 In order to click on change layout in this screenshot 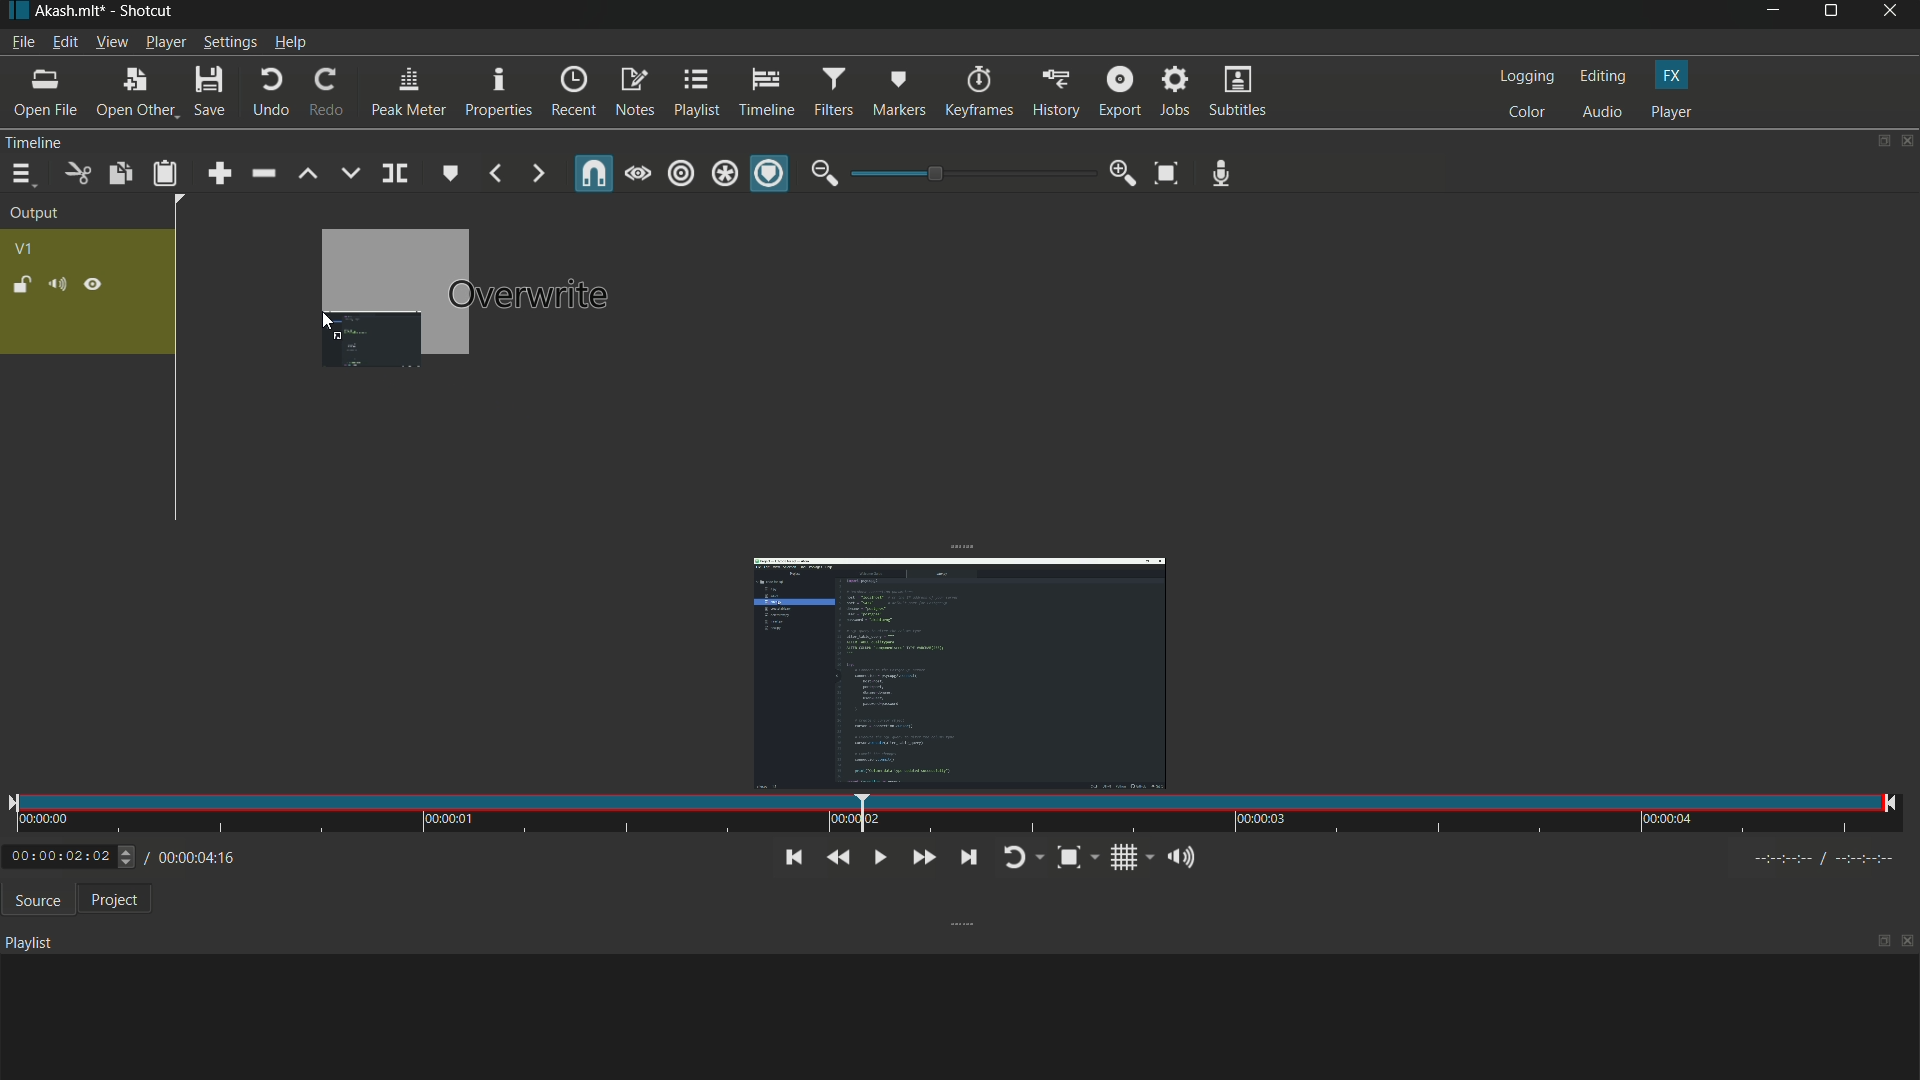, I will do `click(1877, 141)`.